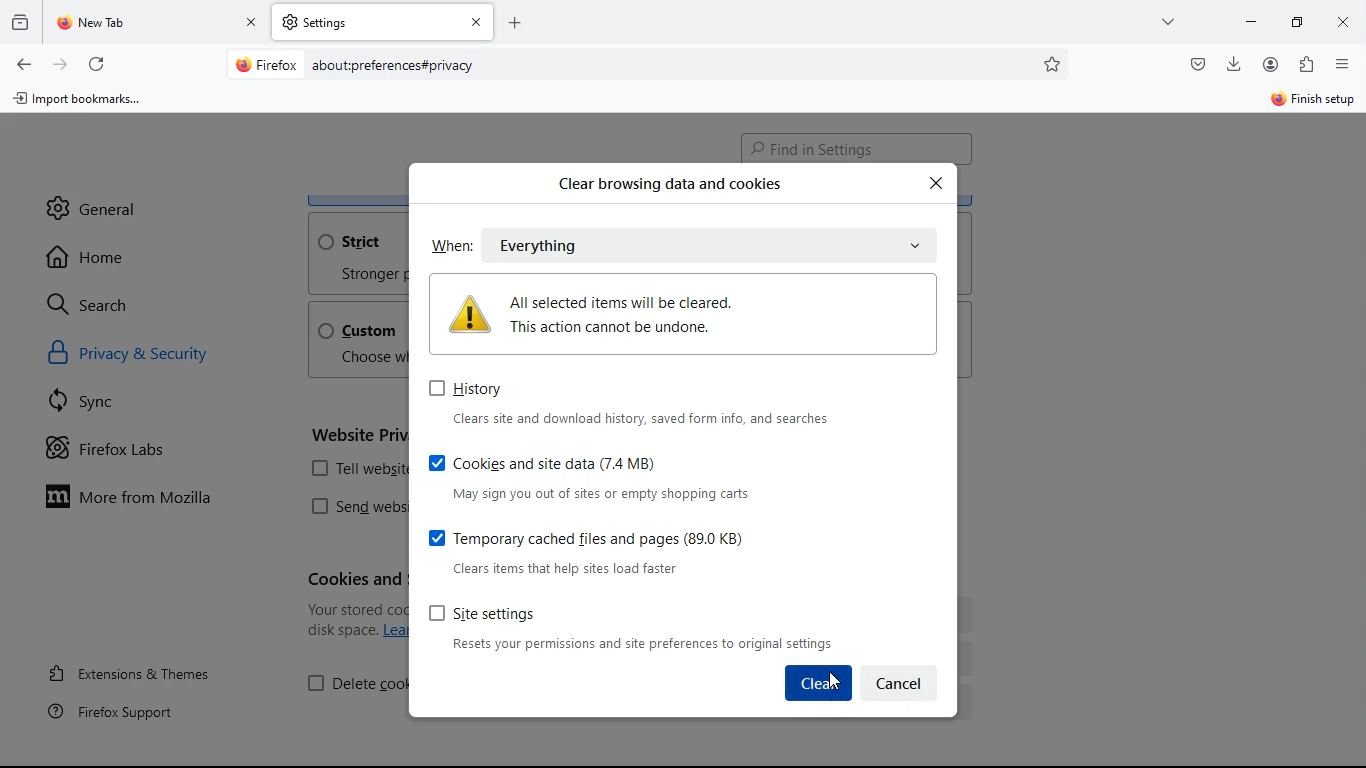  What do you see at coordinates (515, 22) in the screenshot?
I see `Add new Tab` at bounding box center [515, 22].